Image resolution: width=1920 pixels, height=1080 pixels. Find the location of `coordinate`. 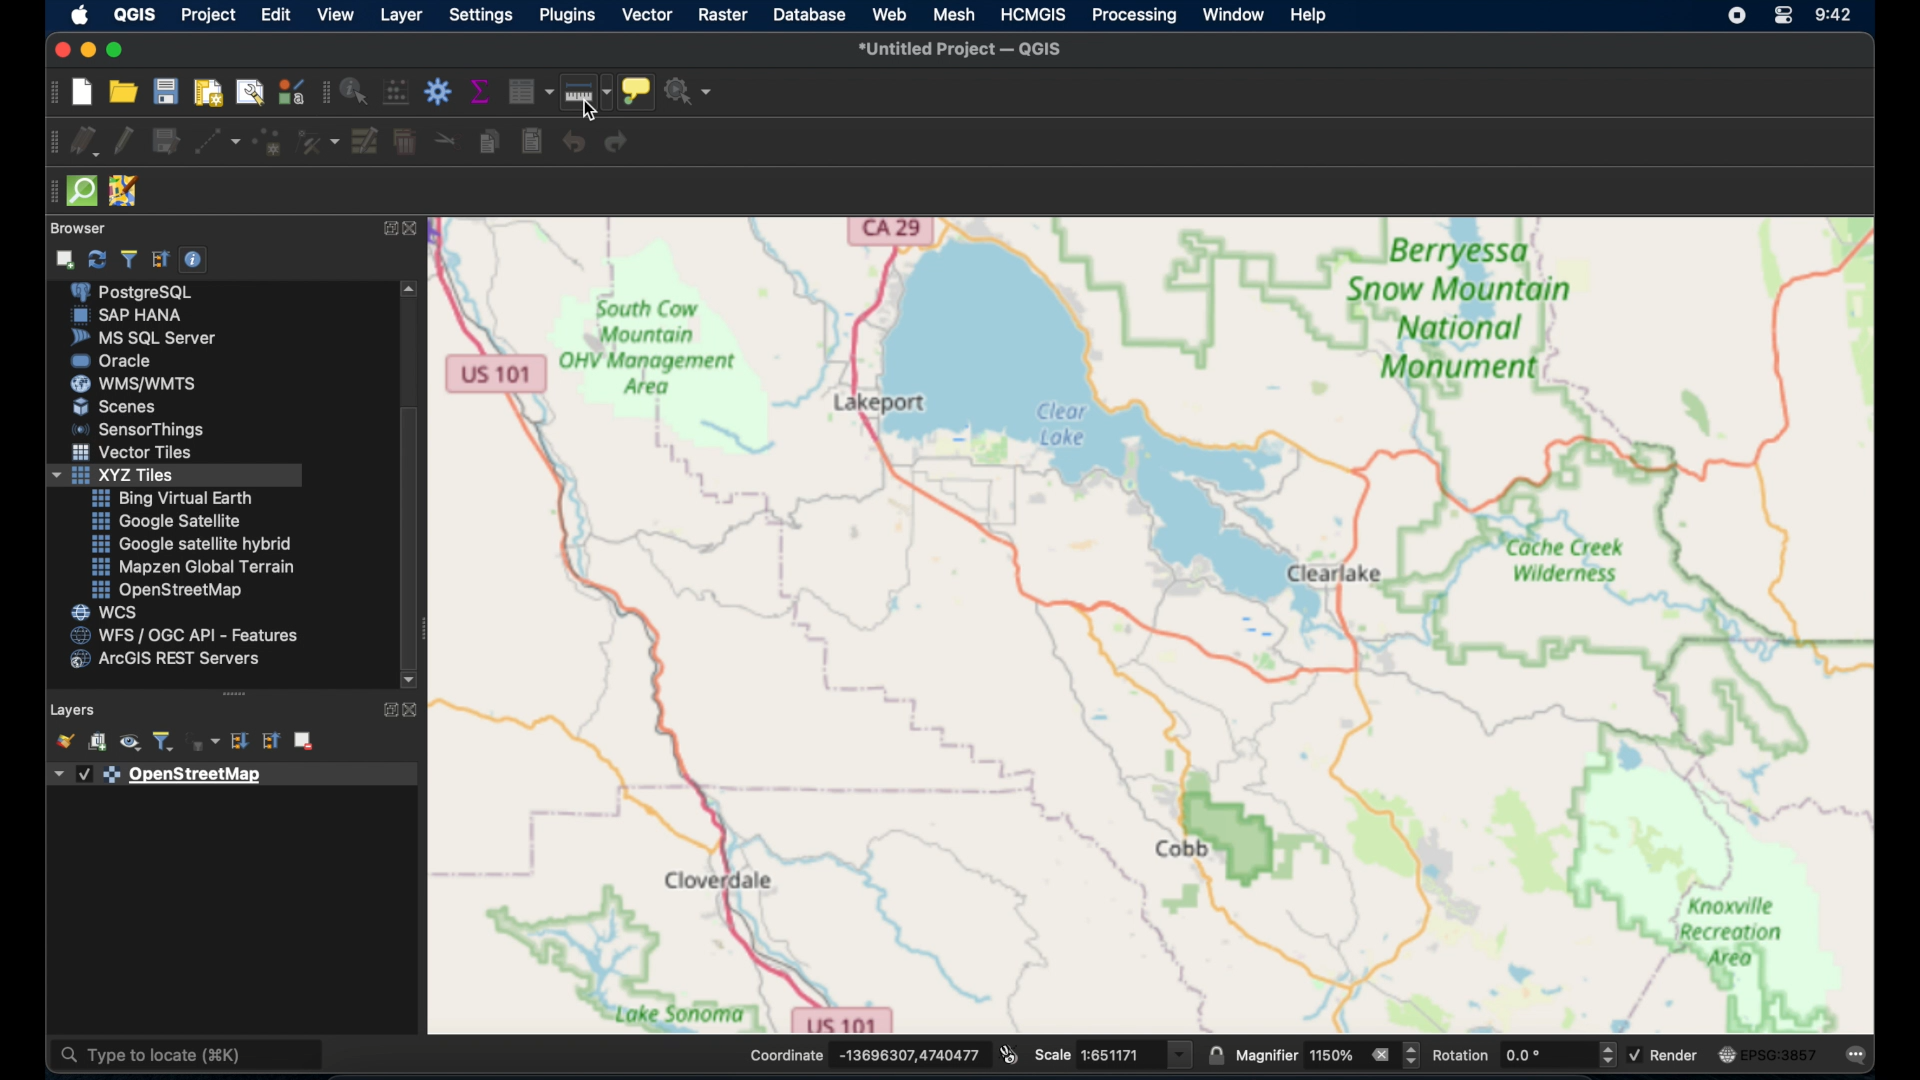

coordinate is located at coordinates (866, 1053).